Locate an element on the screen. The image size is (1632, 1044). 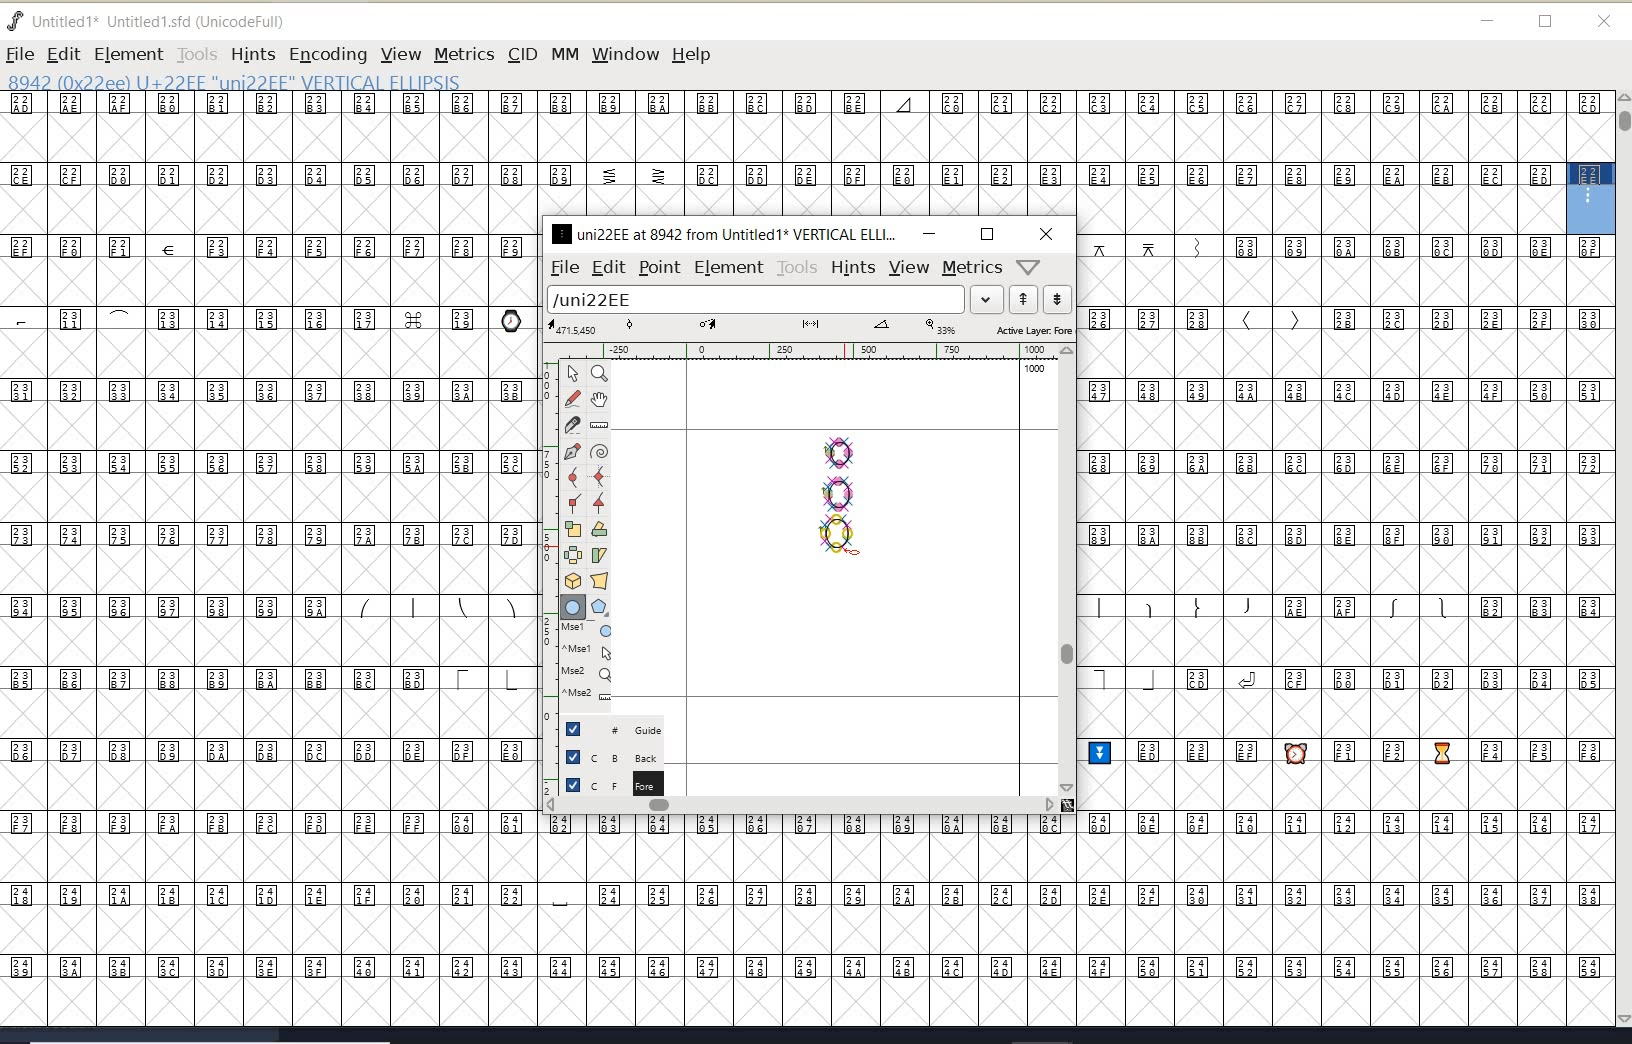
foreground is located at coordinates (612, 783).